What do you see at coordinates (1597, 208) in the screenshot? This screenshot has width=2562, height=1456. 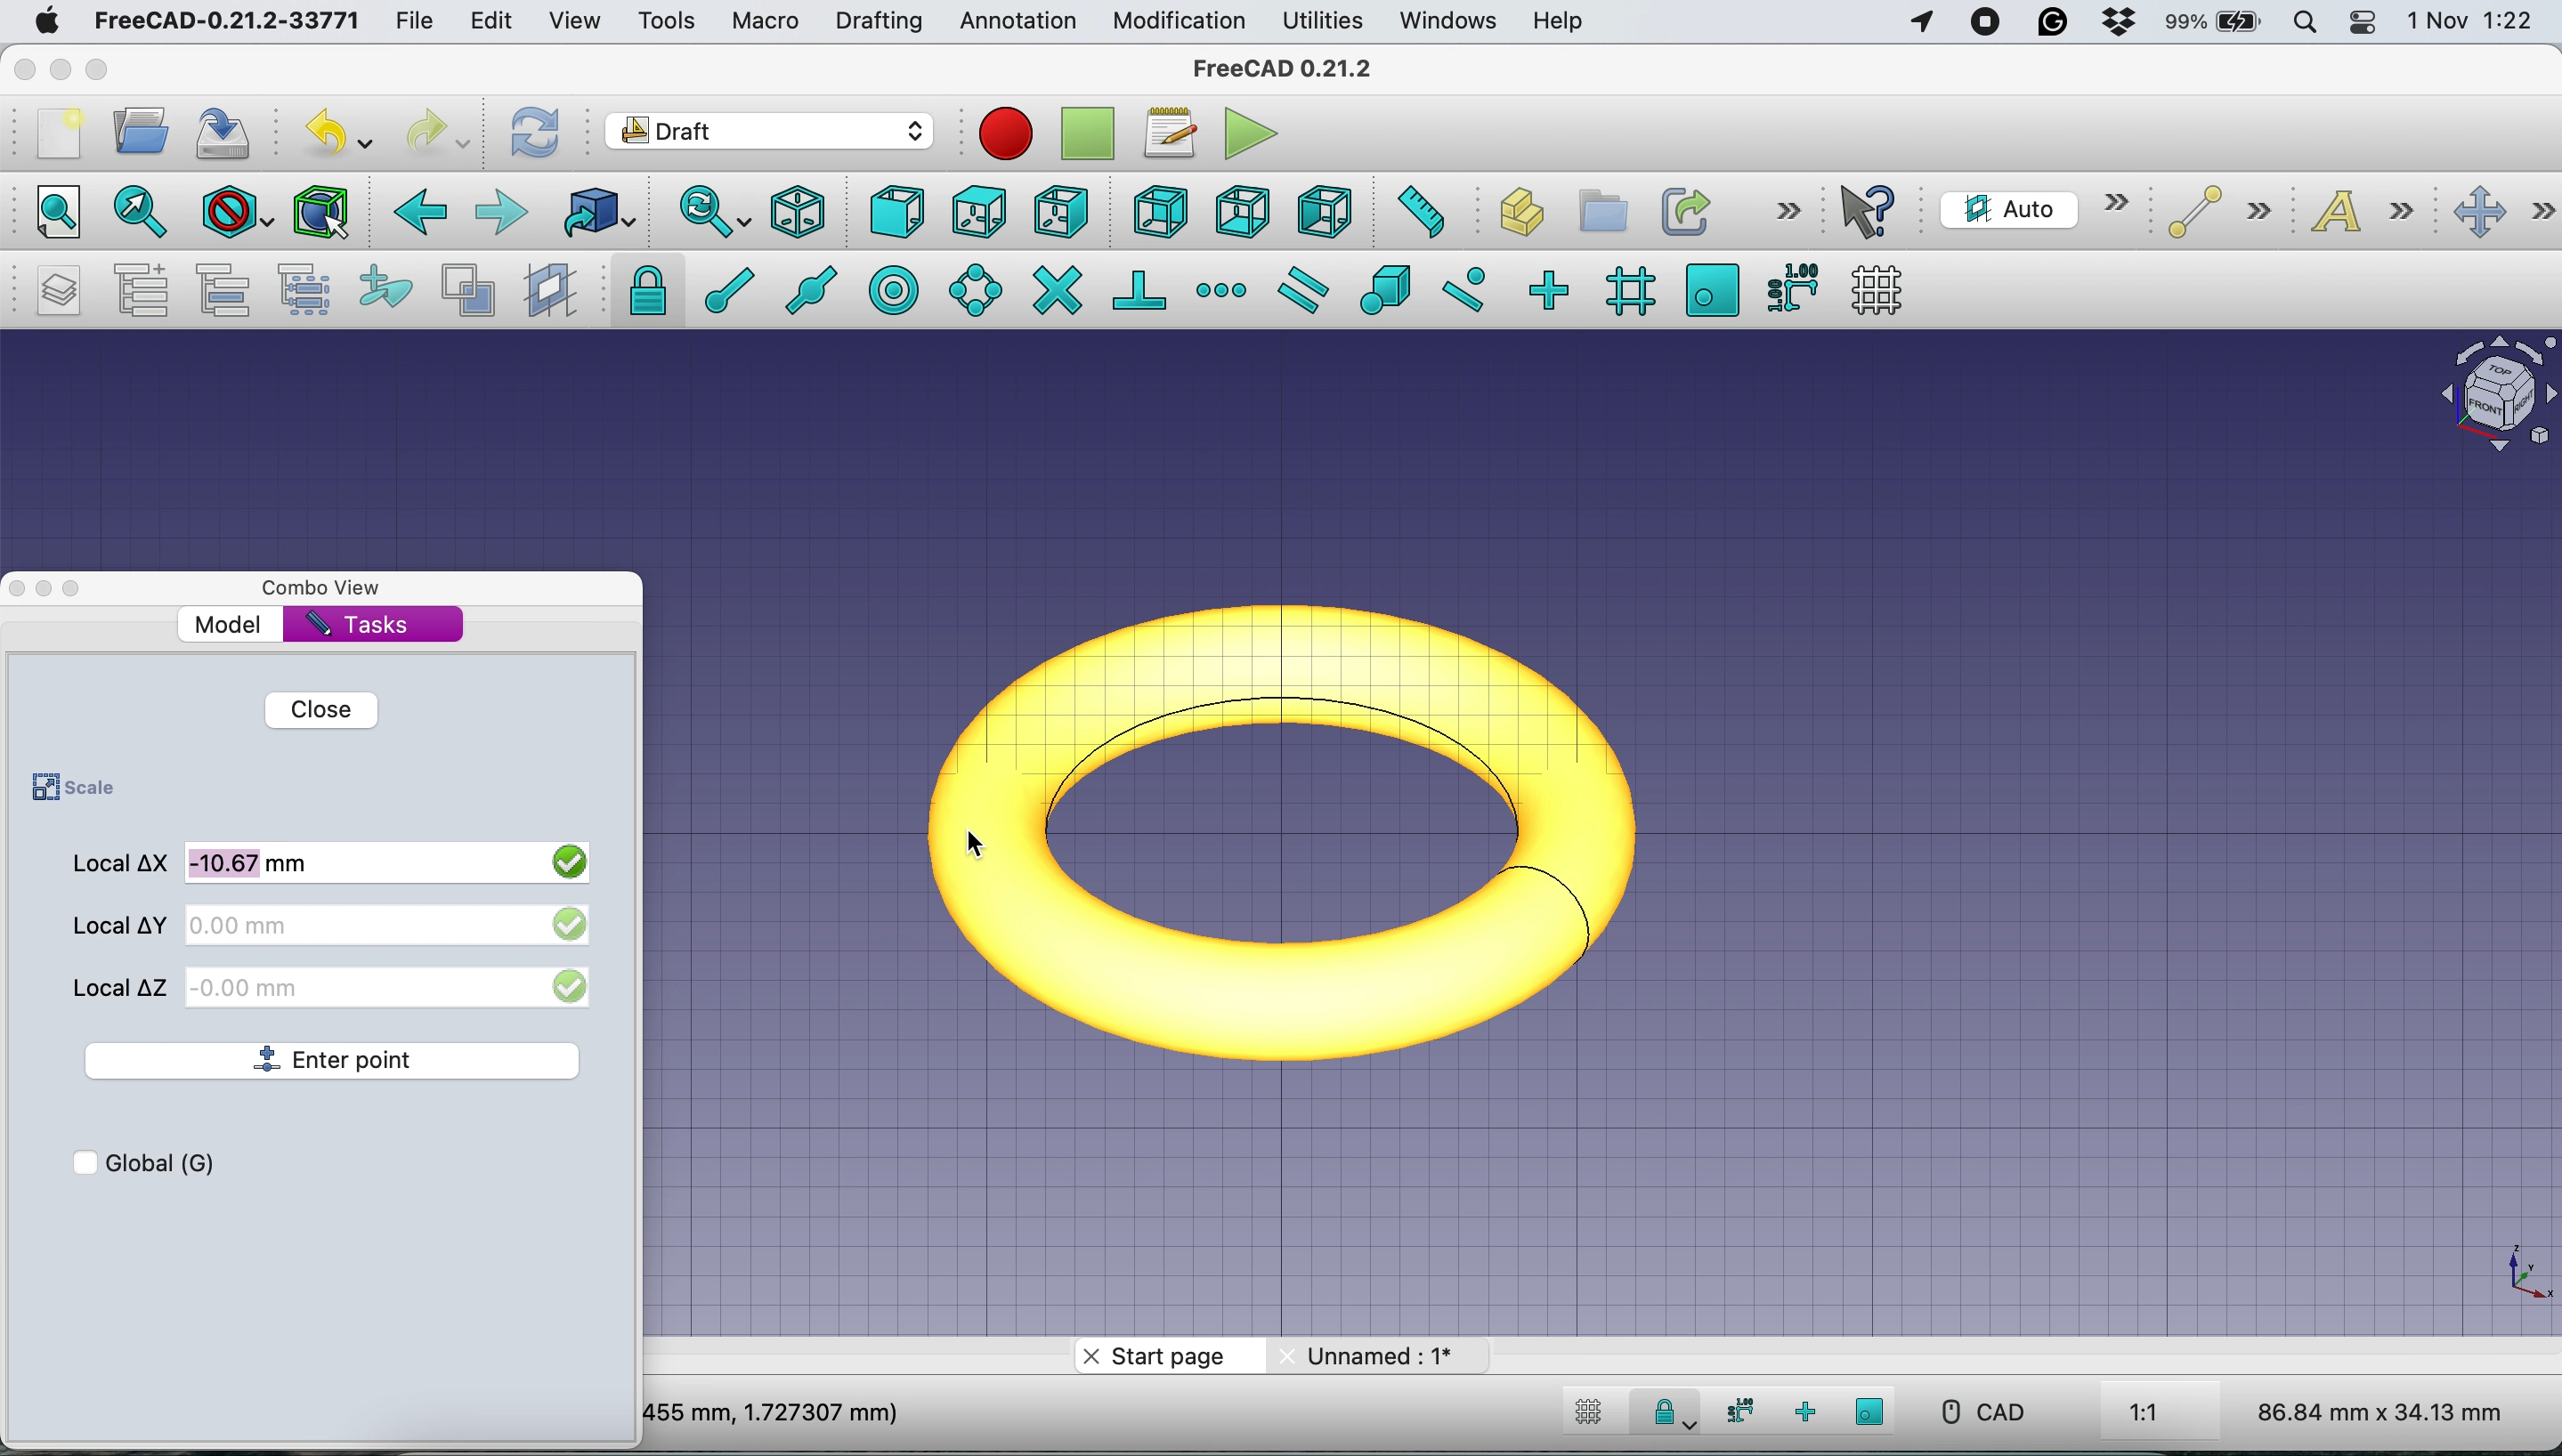 I see `create group` at bounding box center [1597, 208].